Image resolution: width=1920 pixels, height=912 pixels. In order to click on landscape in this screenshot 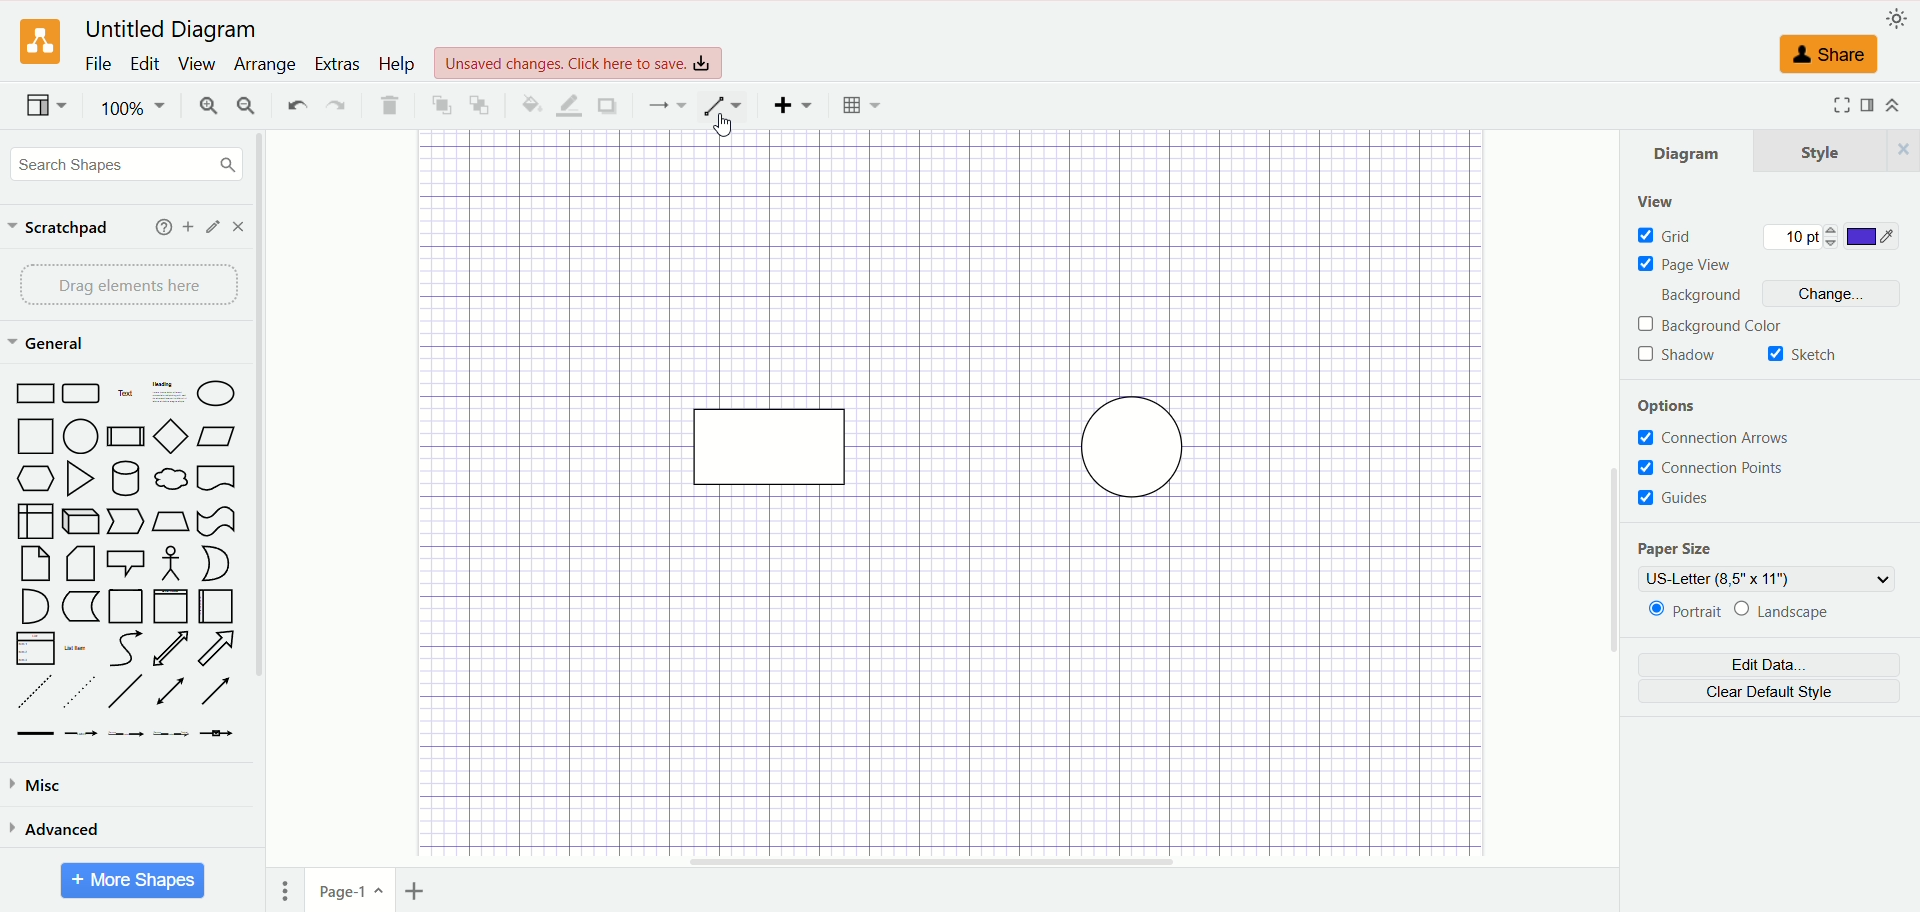, I will do `click(1781, 610)`.